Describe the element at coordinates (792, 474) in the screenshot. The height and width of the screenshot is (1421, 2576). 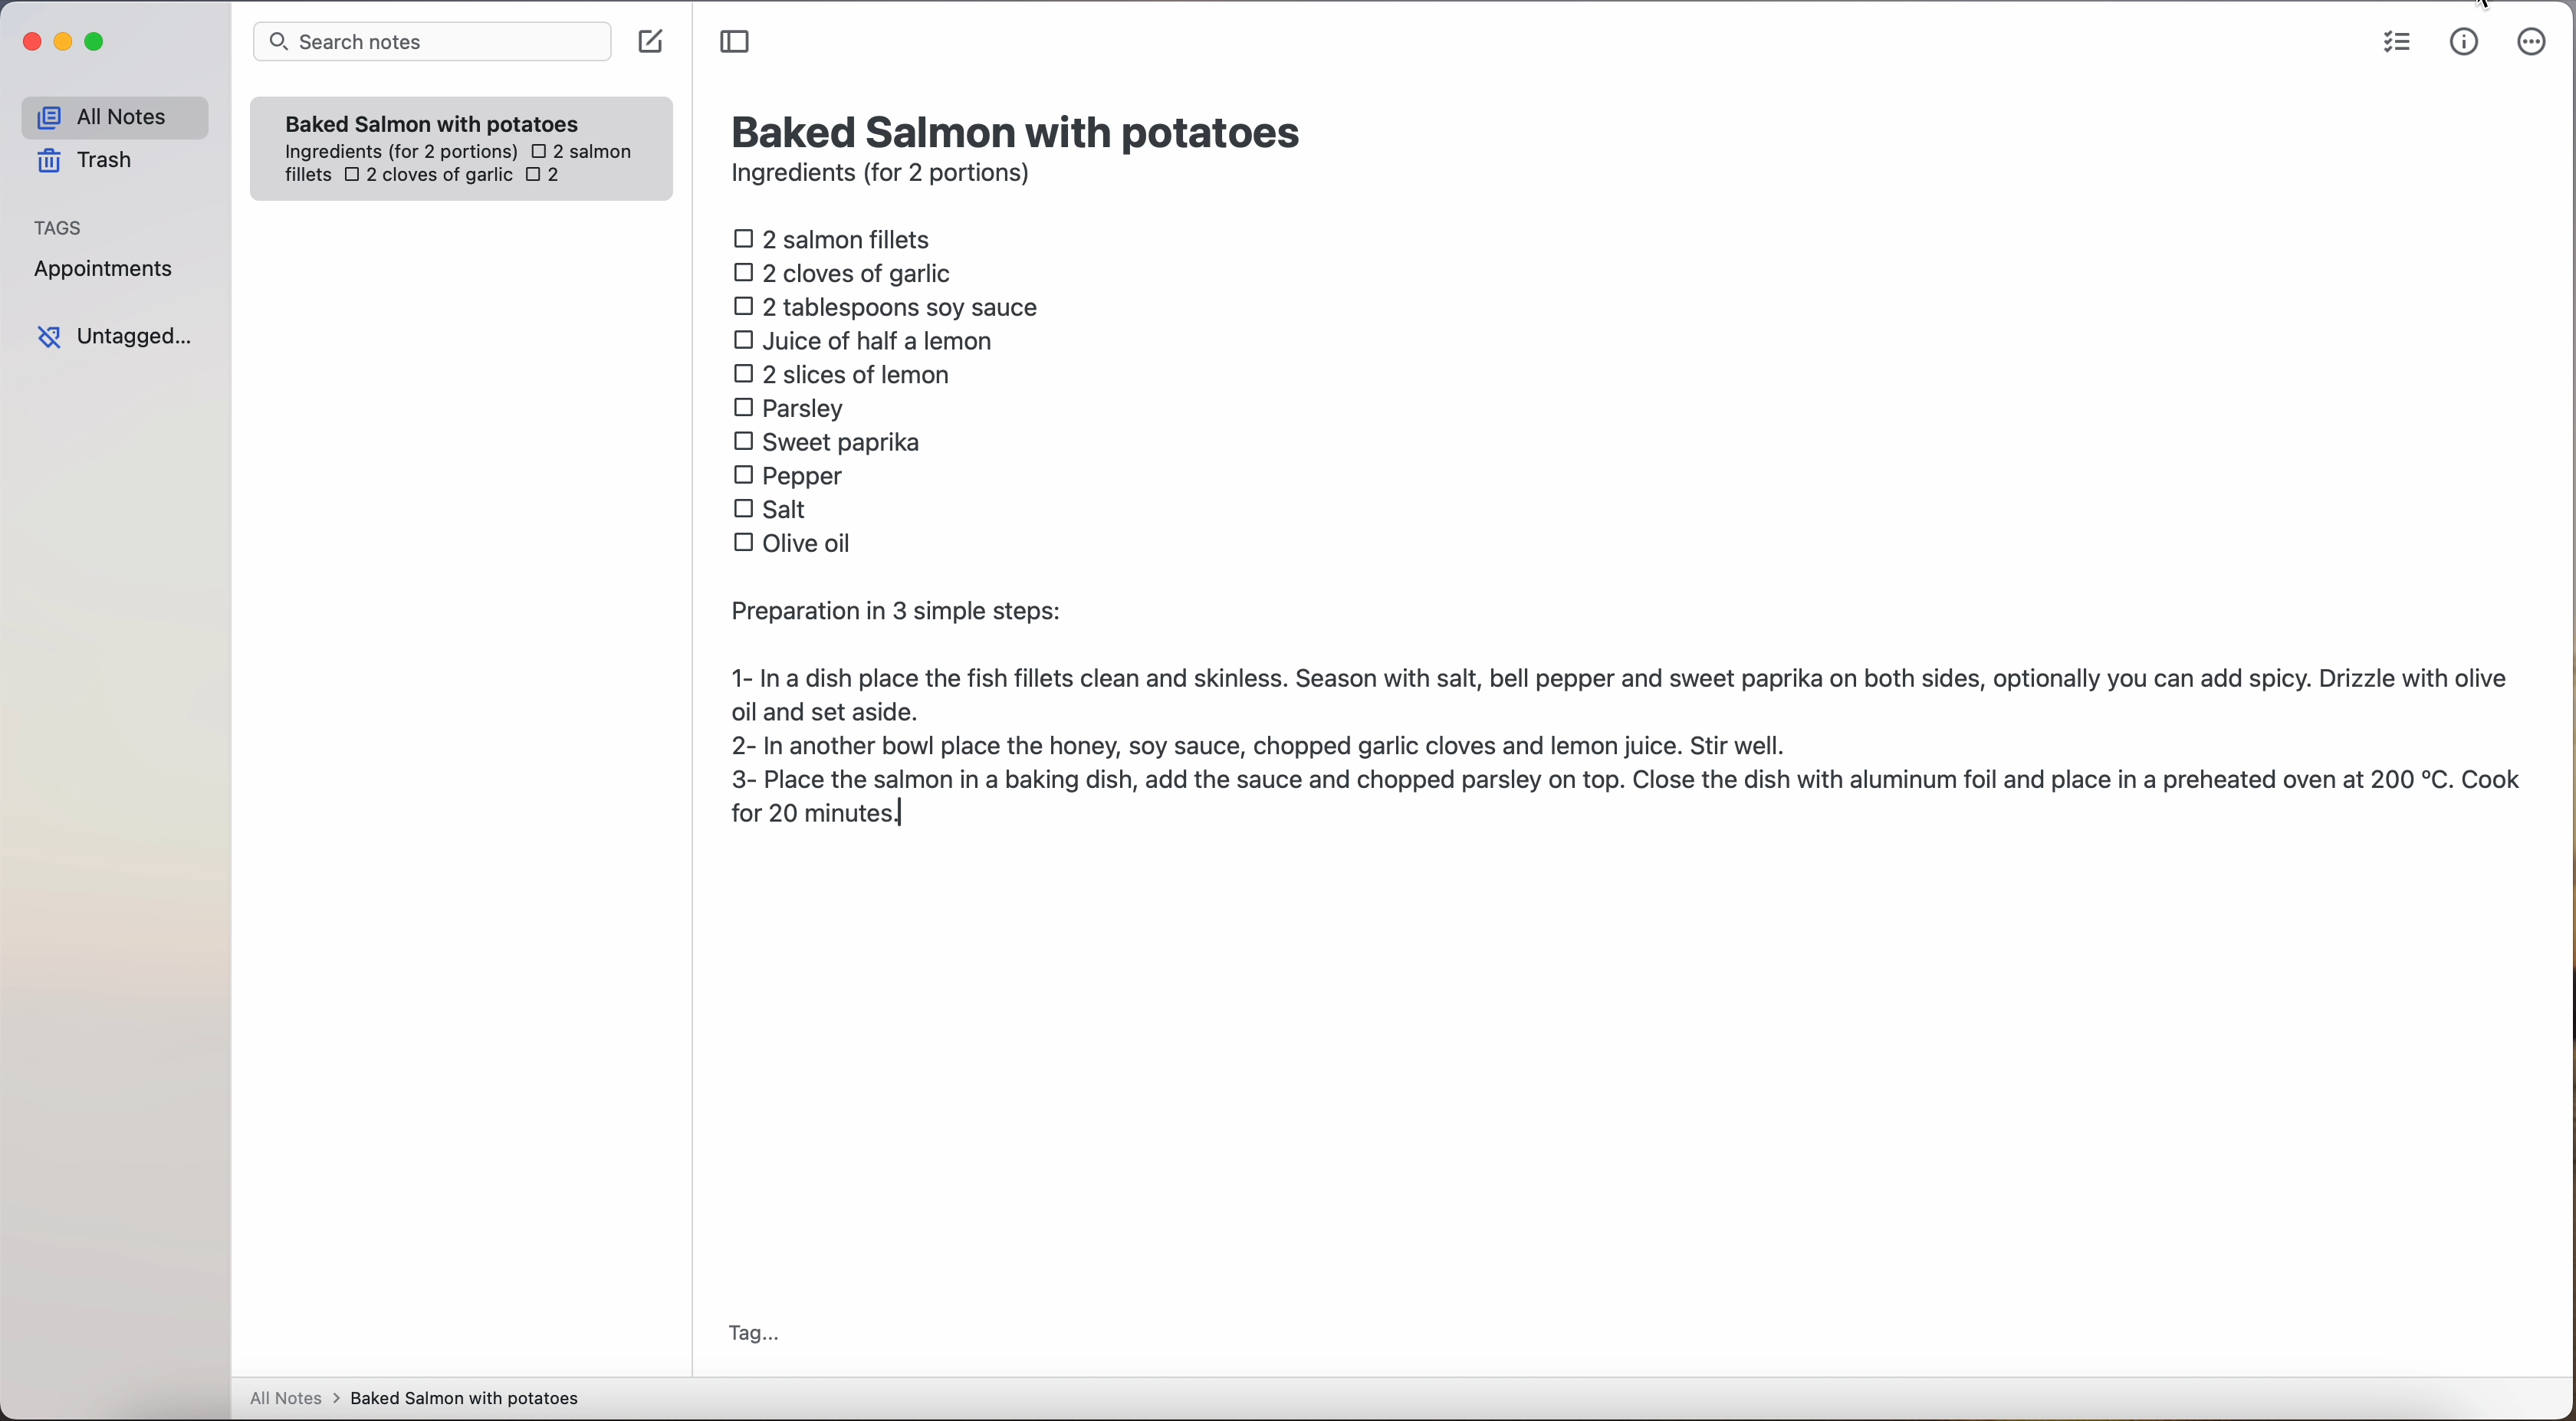
I see `pepper` at that location.